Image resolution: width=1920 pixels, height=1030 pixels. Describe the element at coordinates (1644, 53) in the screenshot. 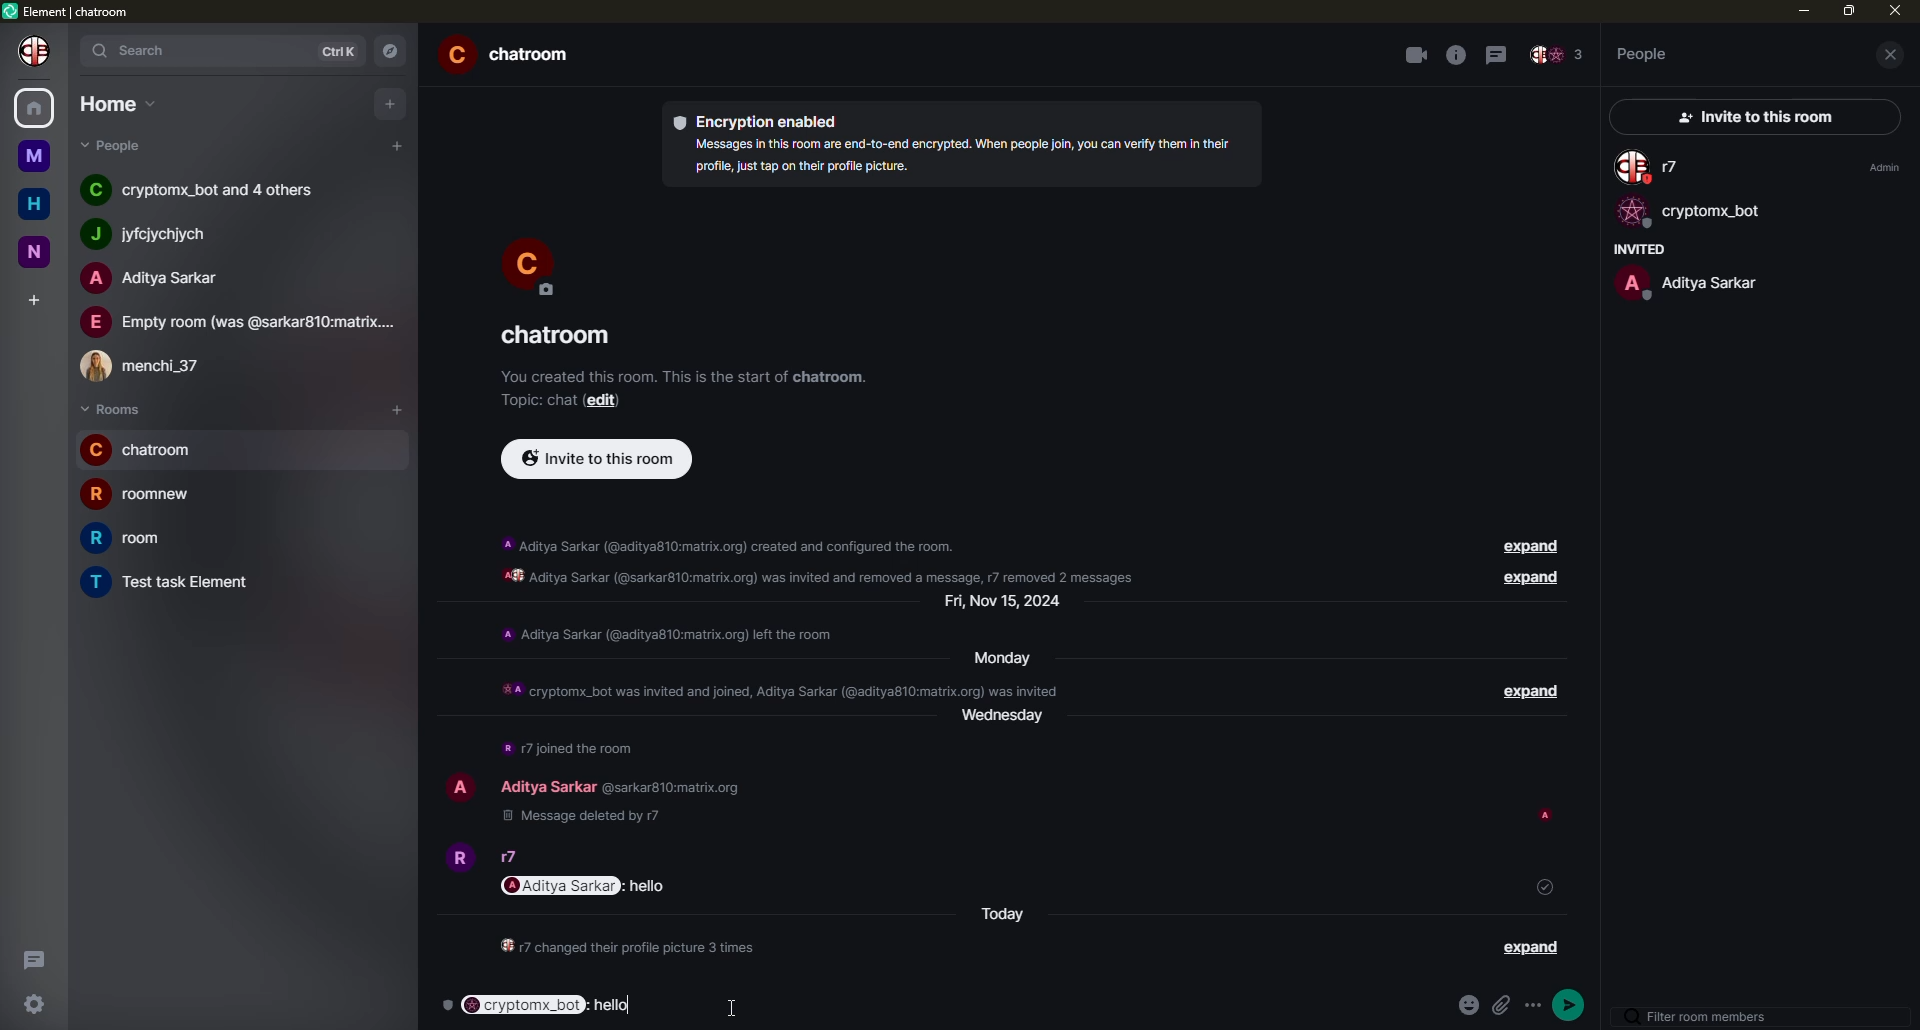

I see `people` at that location.